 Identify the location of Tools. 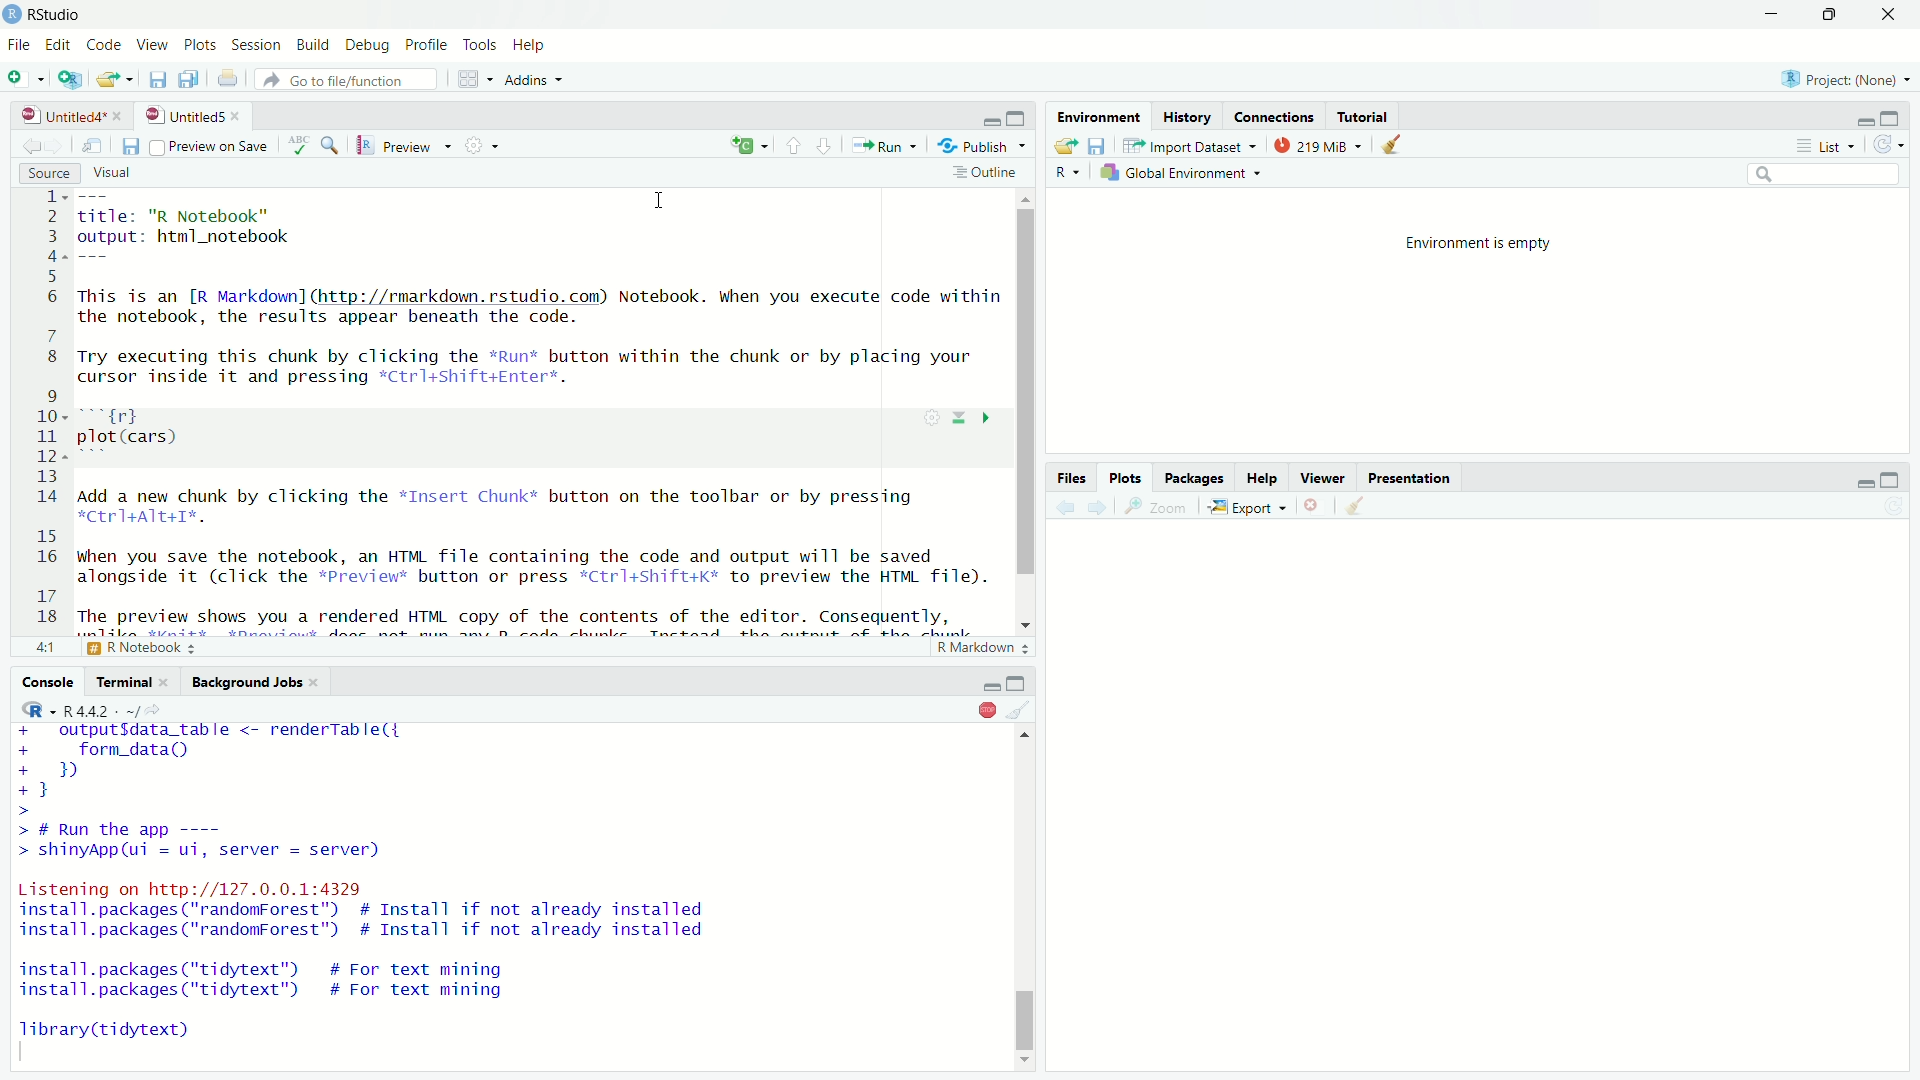
(478, 45).